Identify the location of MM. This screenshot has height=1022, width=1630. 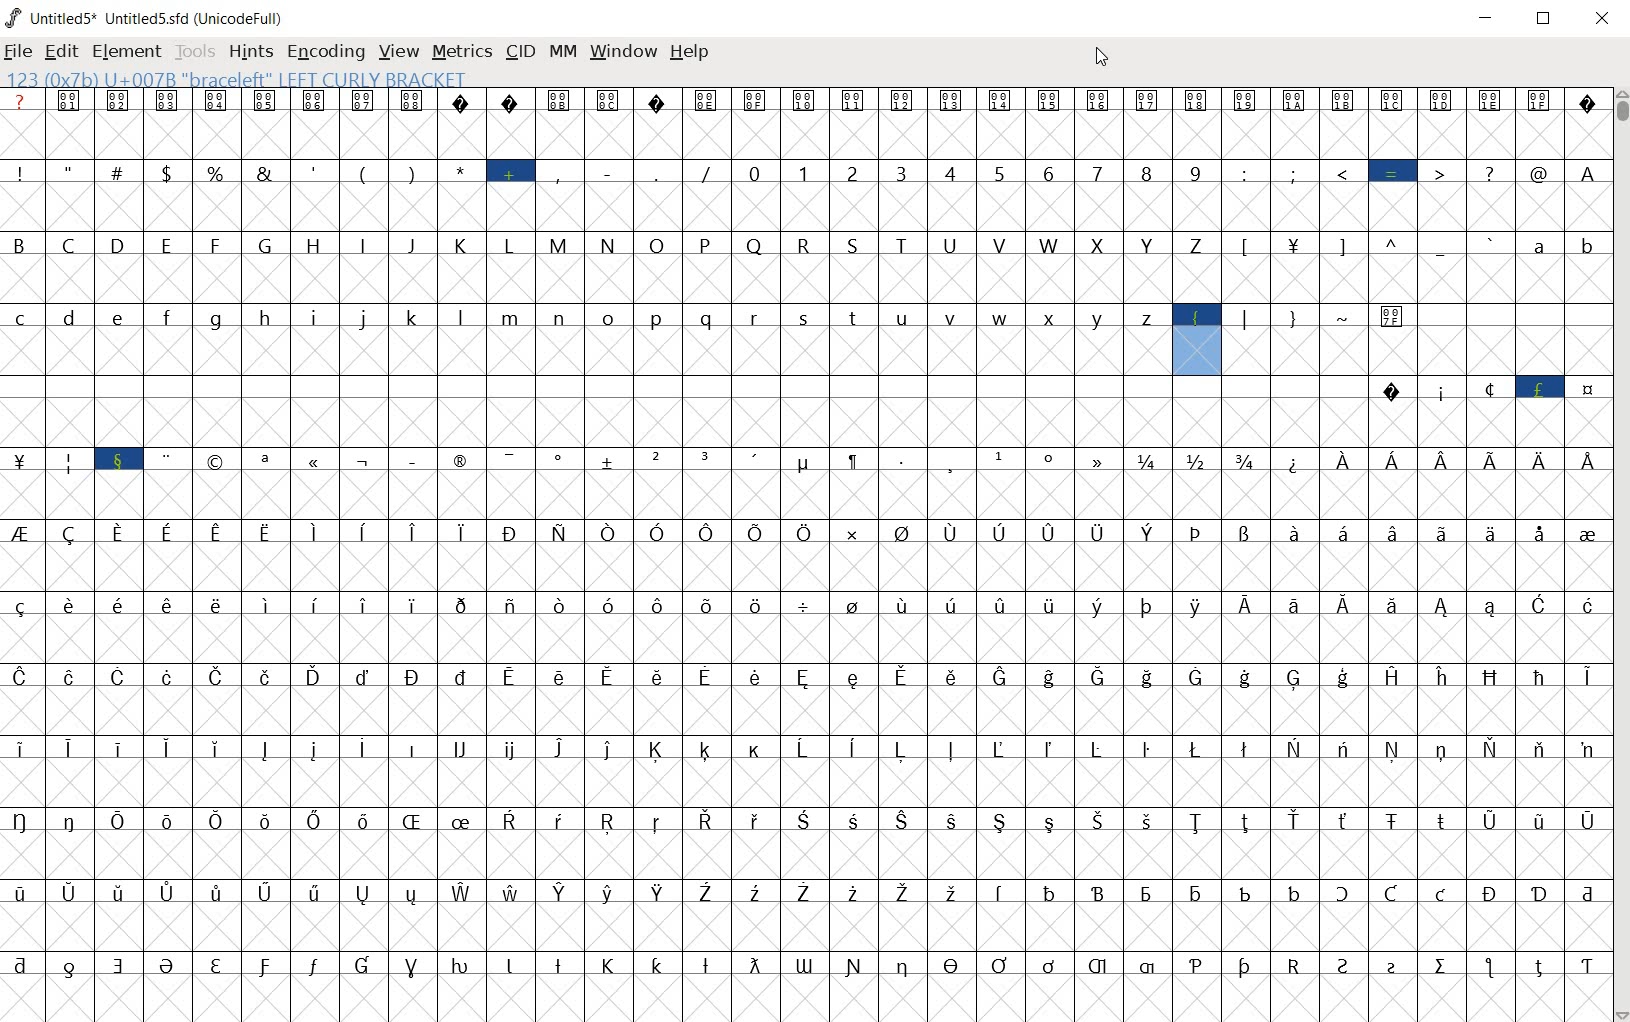
(563, 53).